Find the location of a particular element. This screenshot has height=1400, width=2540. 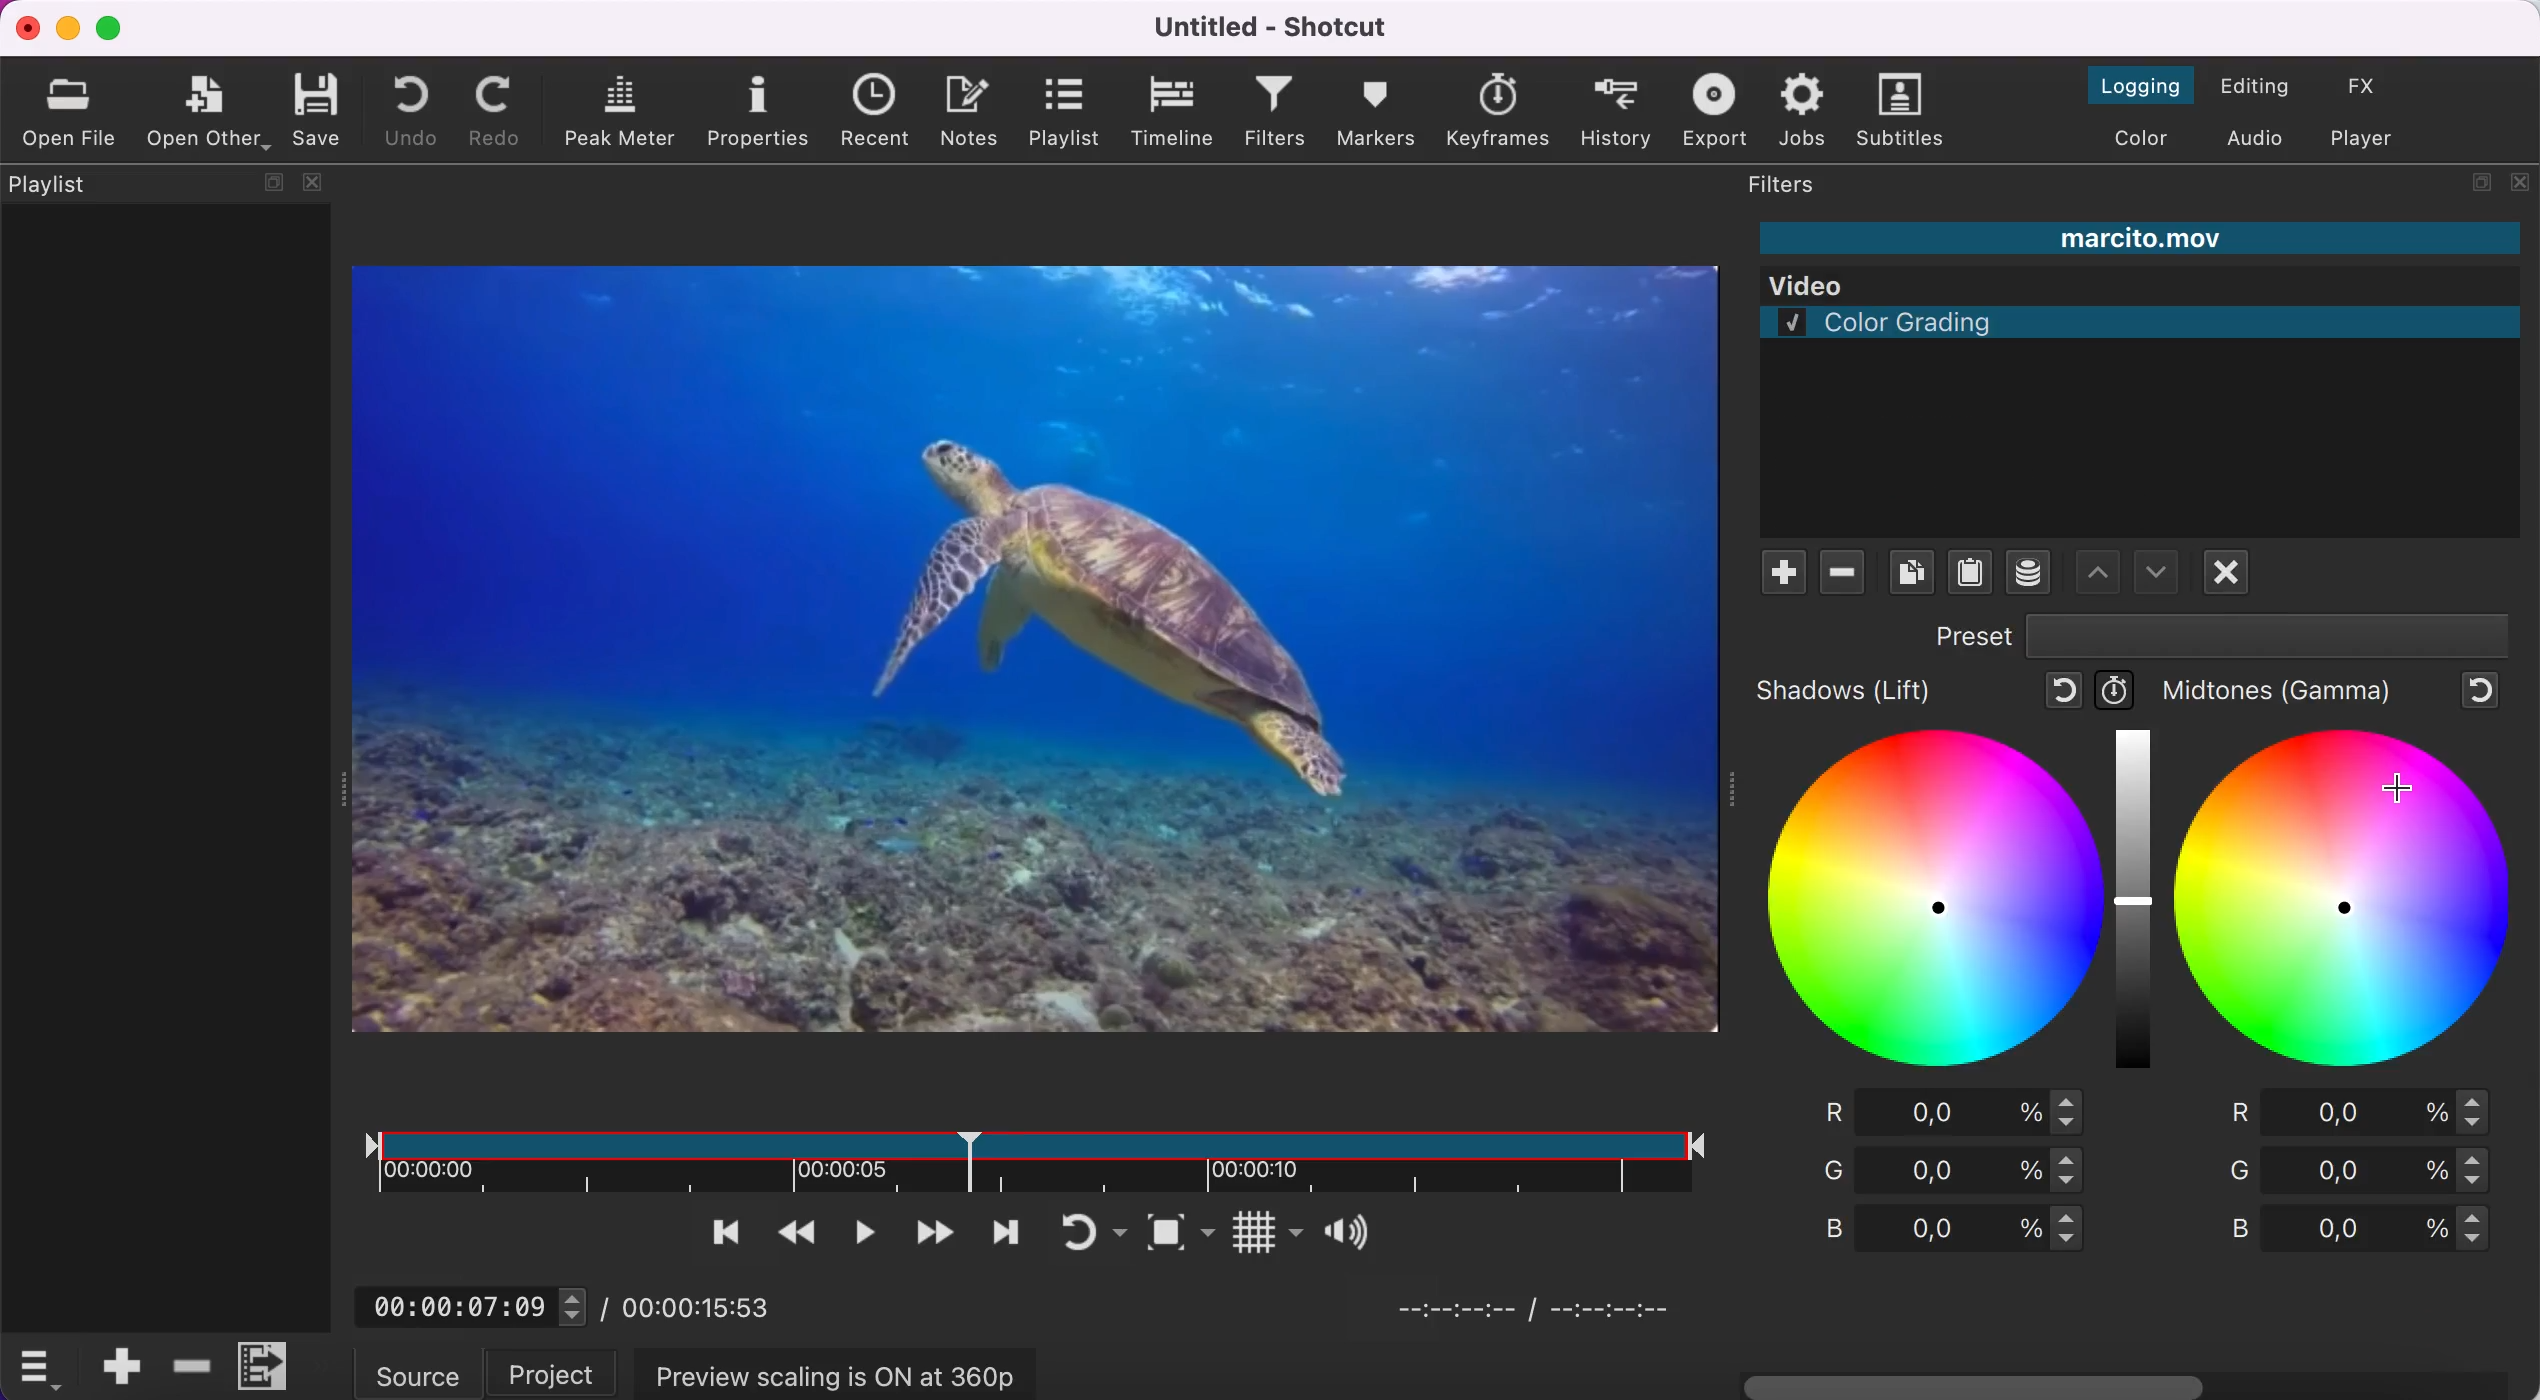

reset to default is located at coordinates (2489, 691).